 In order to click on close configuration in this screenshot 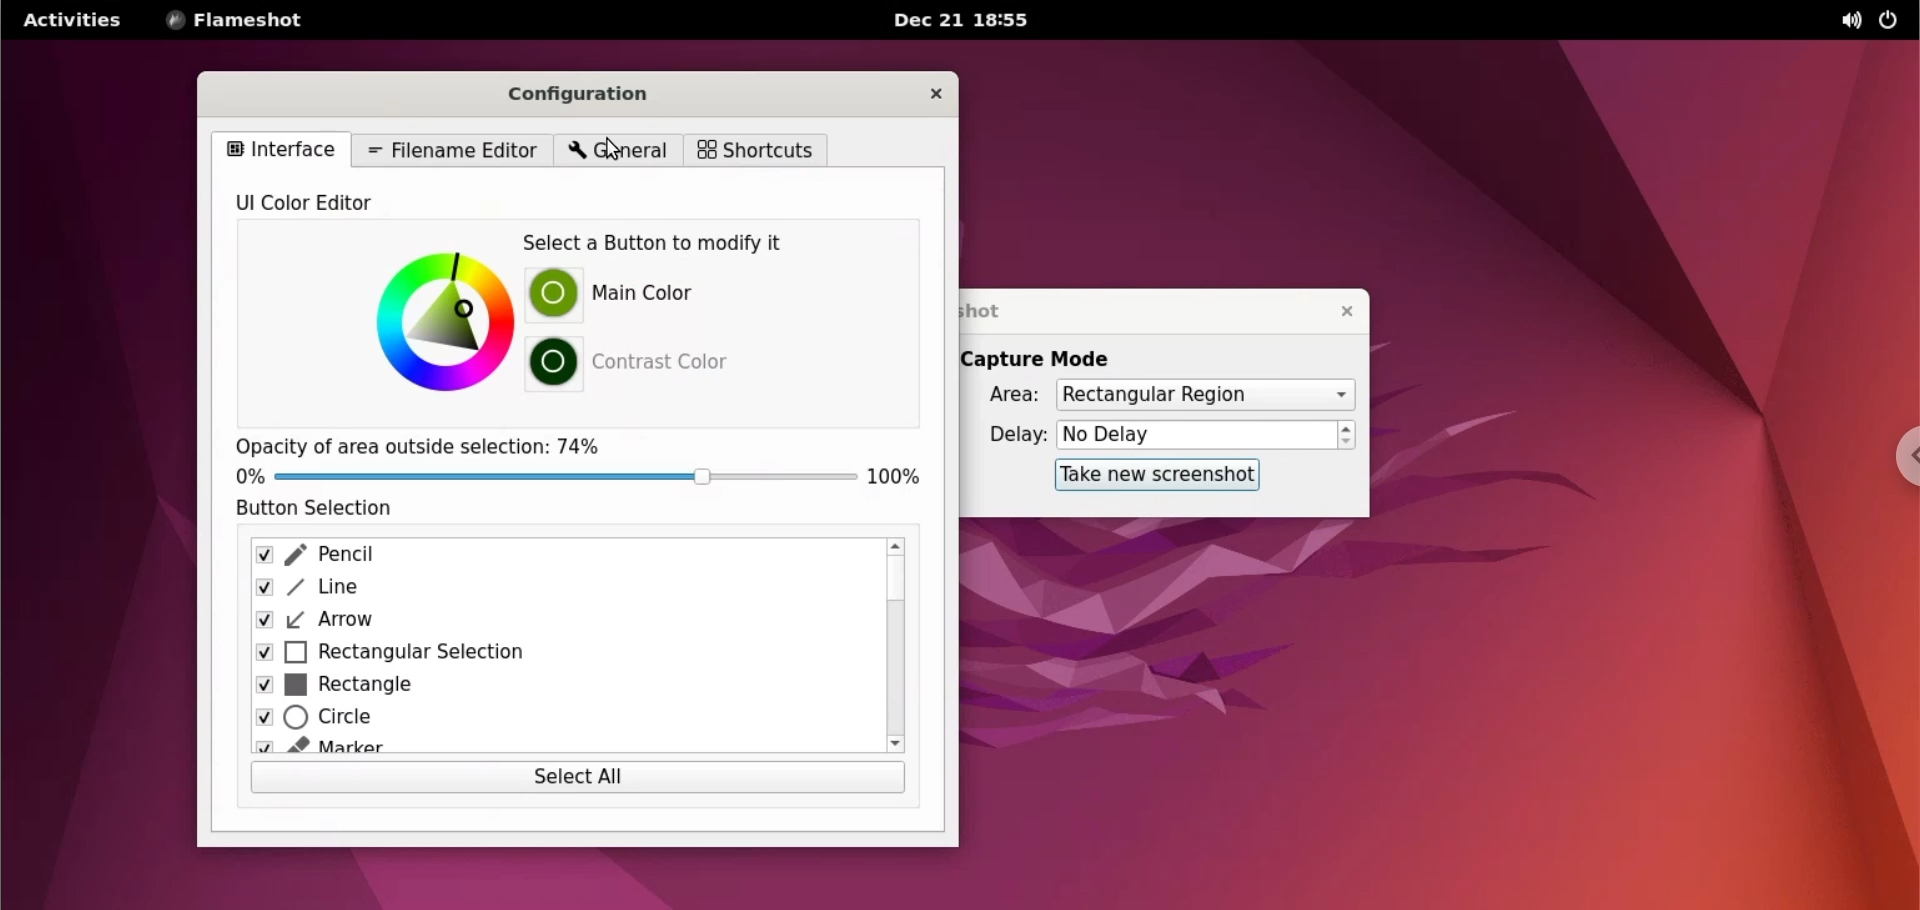, I will do `click(934, 96)`.